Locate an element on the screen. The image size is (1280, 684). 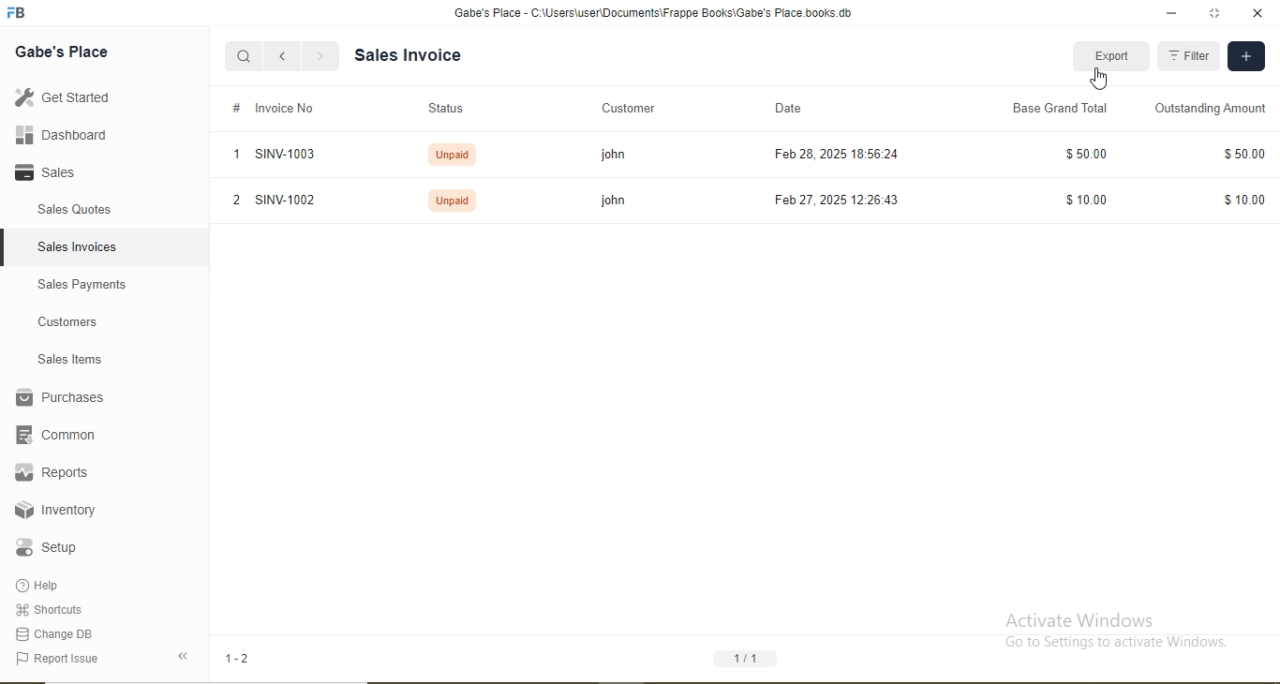
Dashboard is located at coordinates (72, 137).